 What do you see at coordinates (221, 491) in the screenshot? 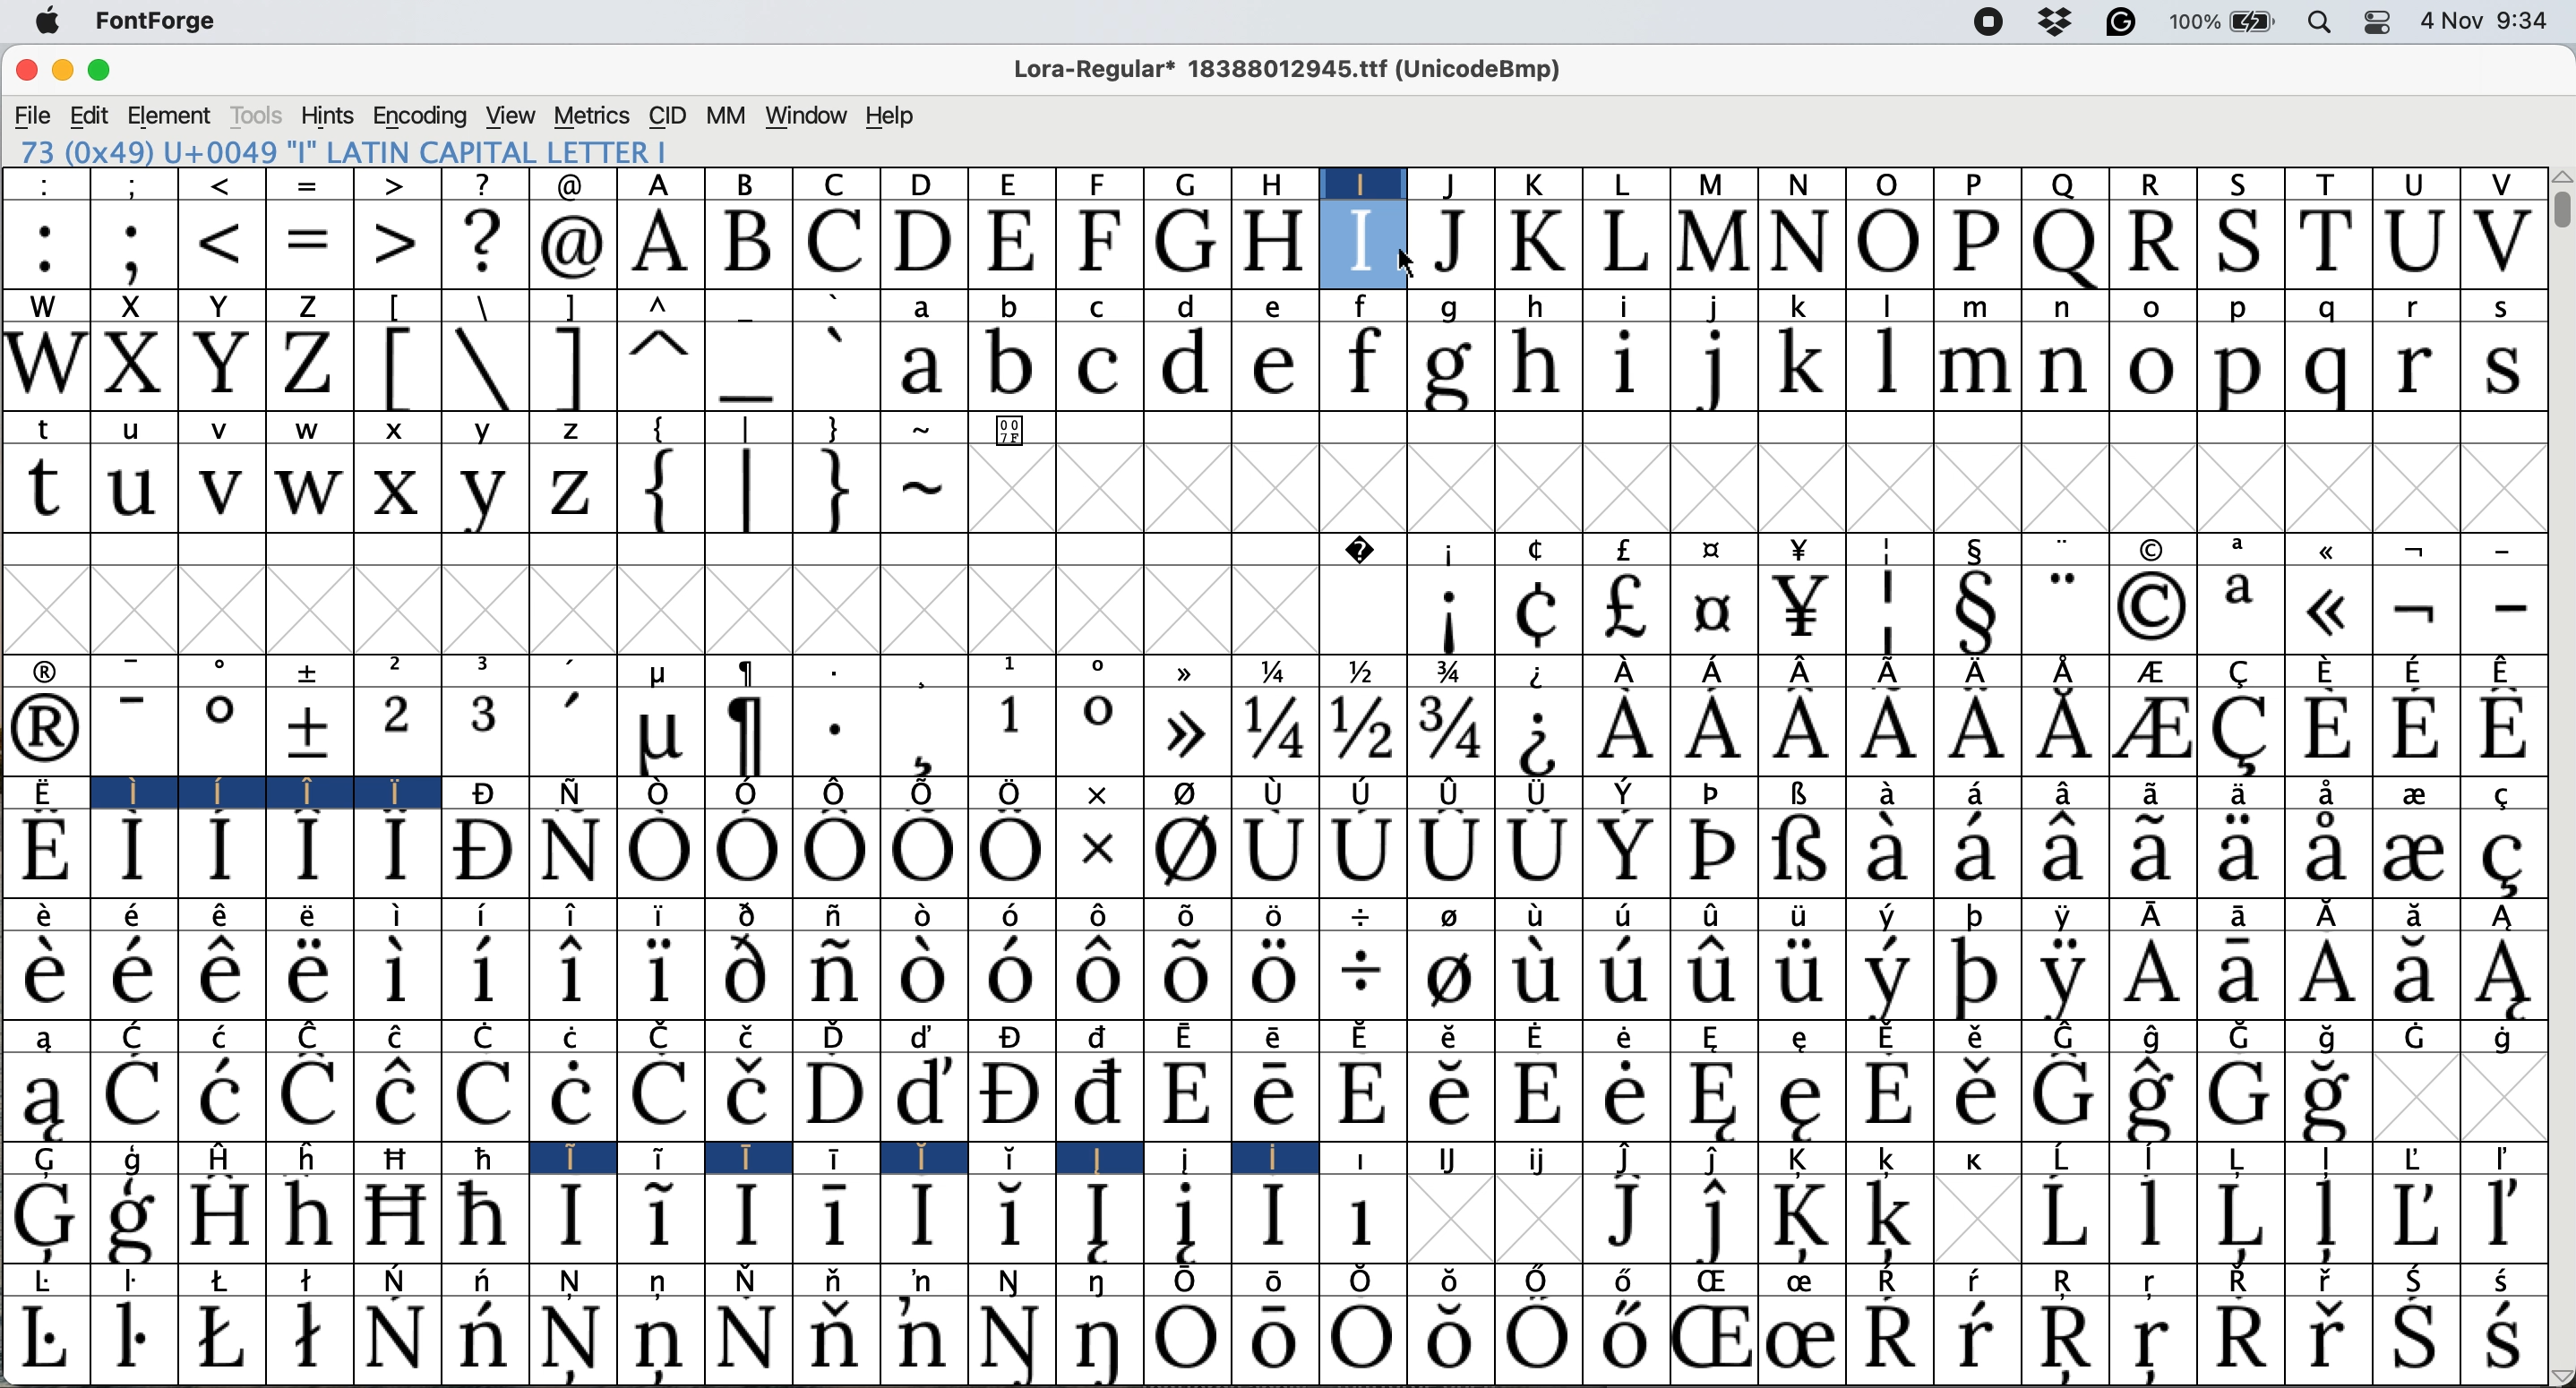
I see `v` at bounding box center [221, 491].